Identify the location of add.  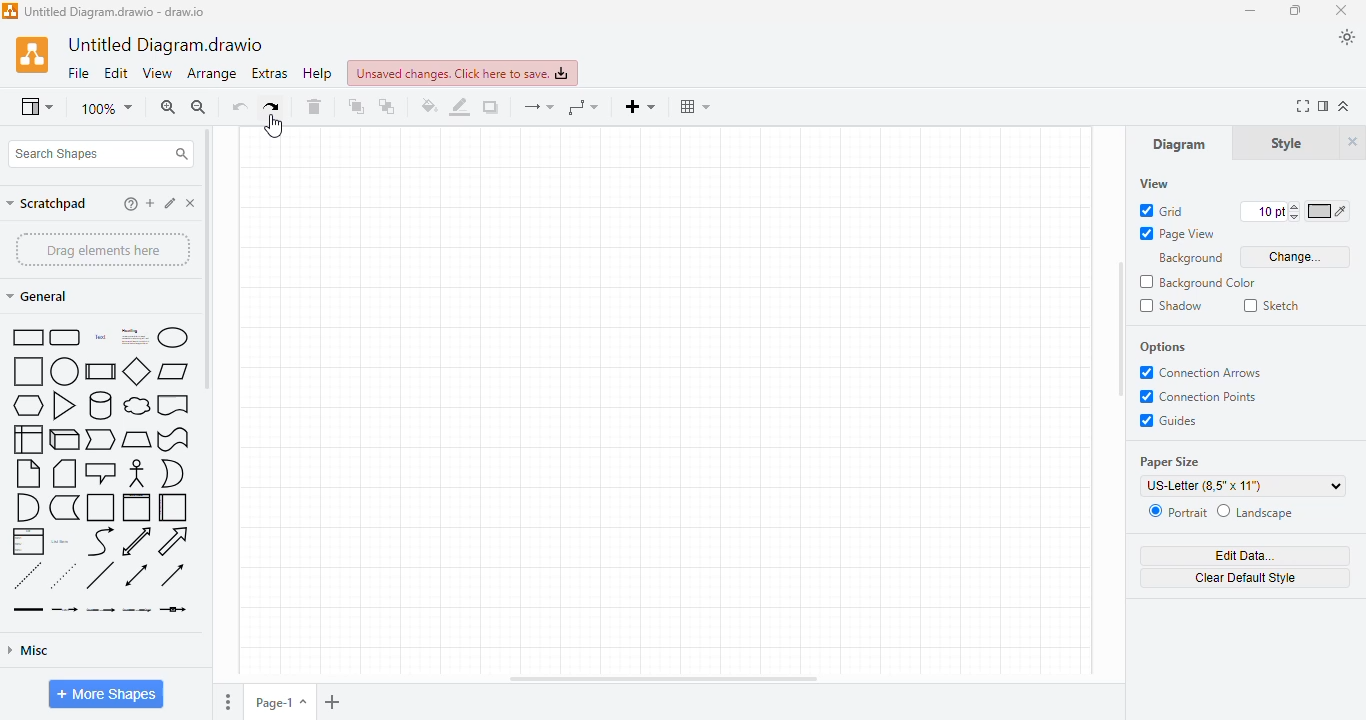
(149, 203).